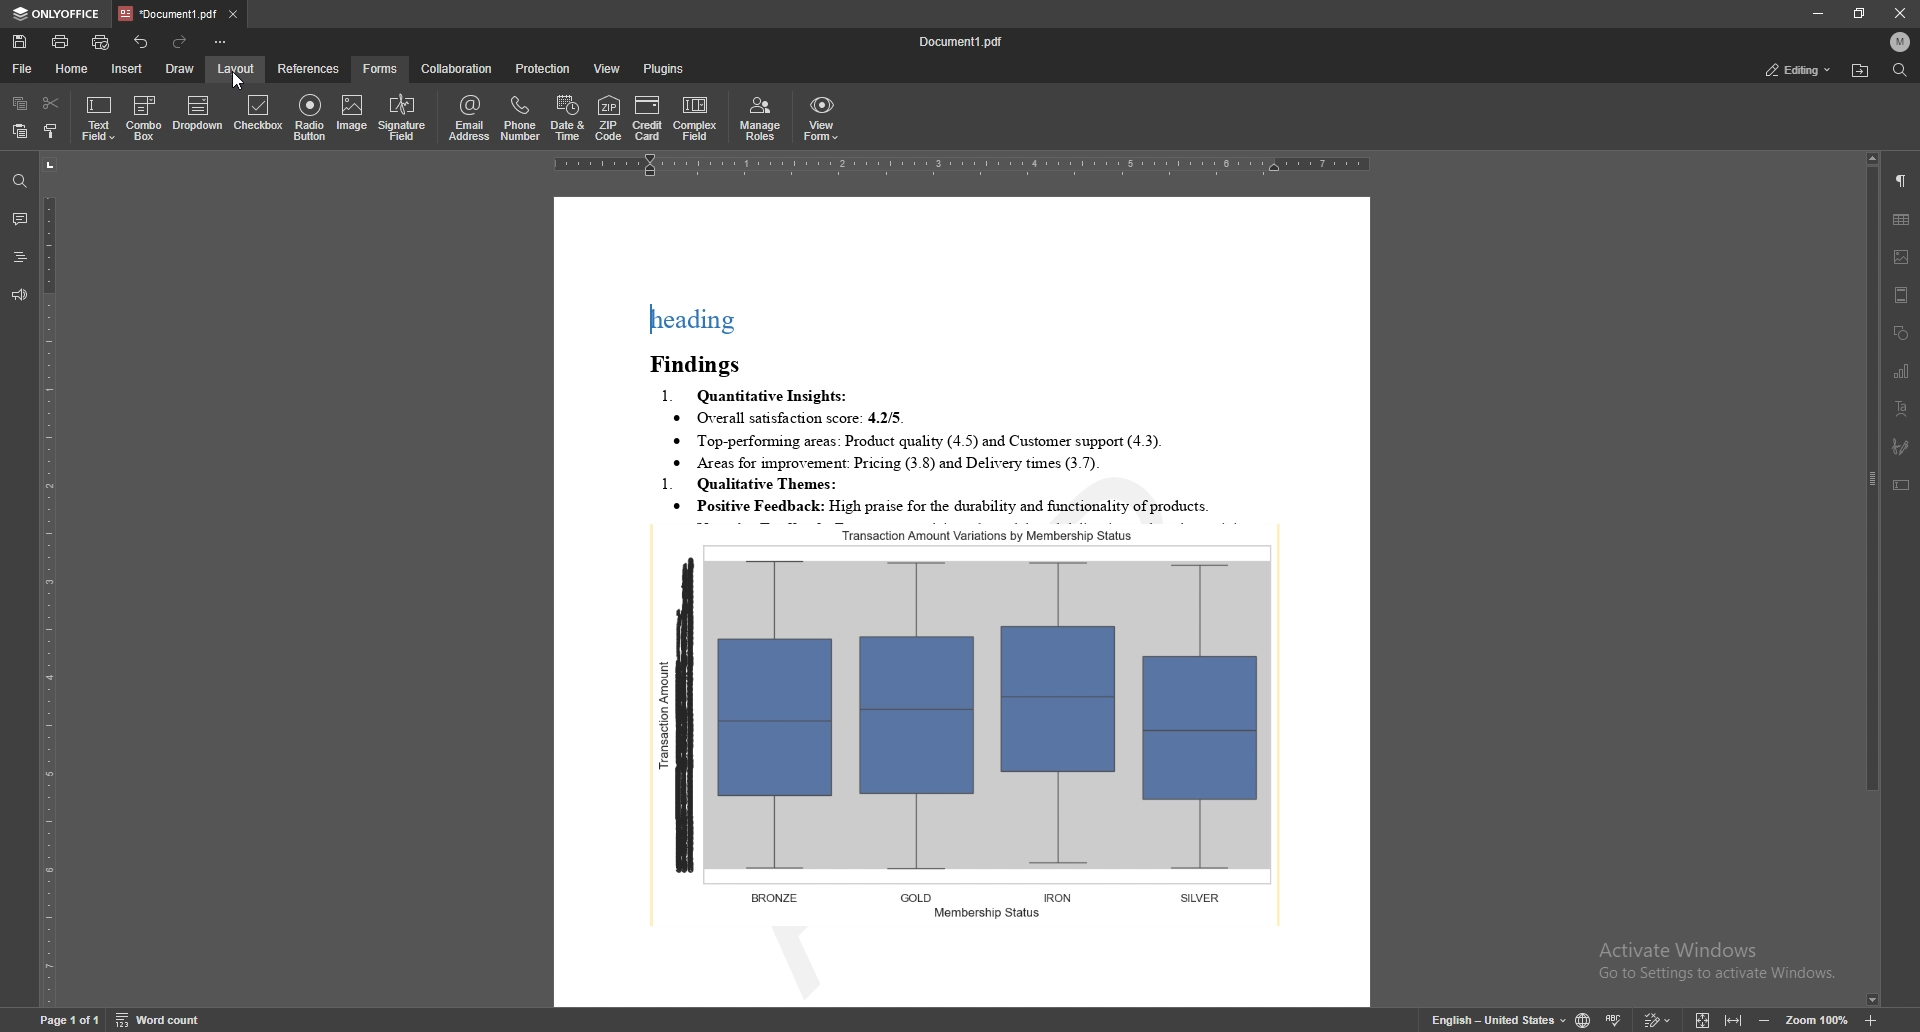 This screenshot has height=1032, width=1920. Describe the element at coordinates (181, 69) in the screenshot. I see `draw` at that location.